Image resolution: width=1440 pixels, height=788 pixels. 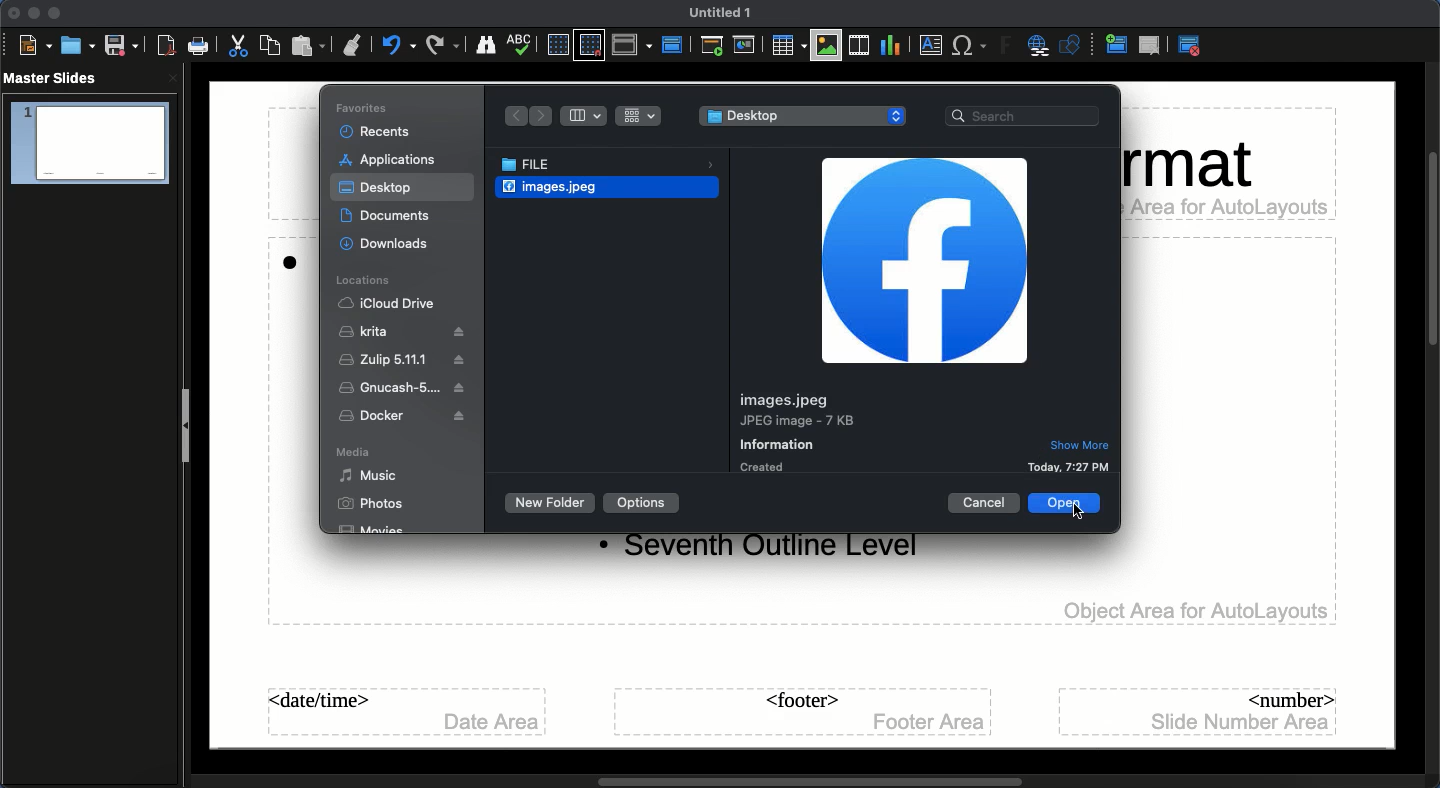 I want to click on Slide 1, so click(x=92, y=143).